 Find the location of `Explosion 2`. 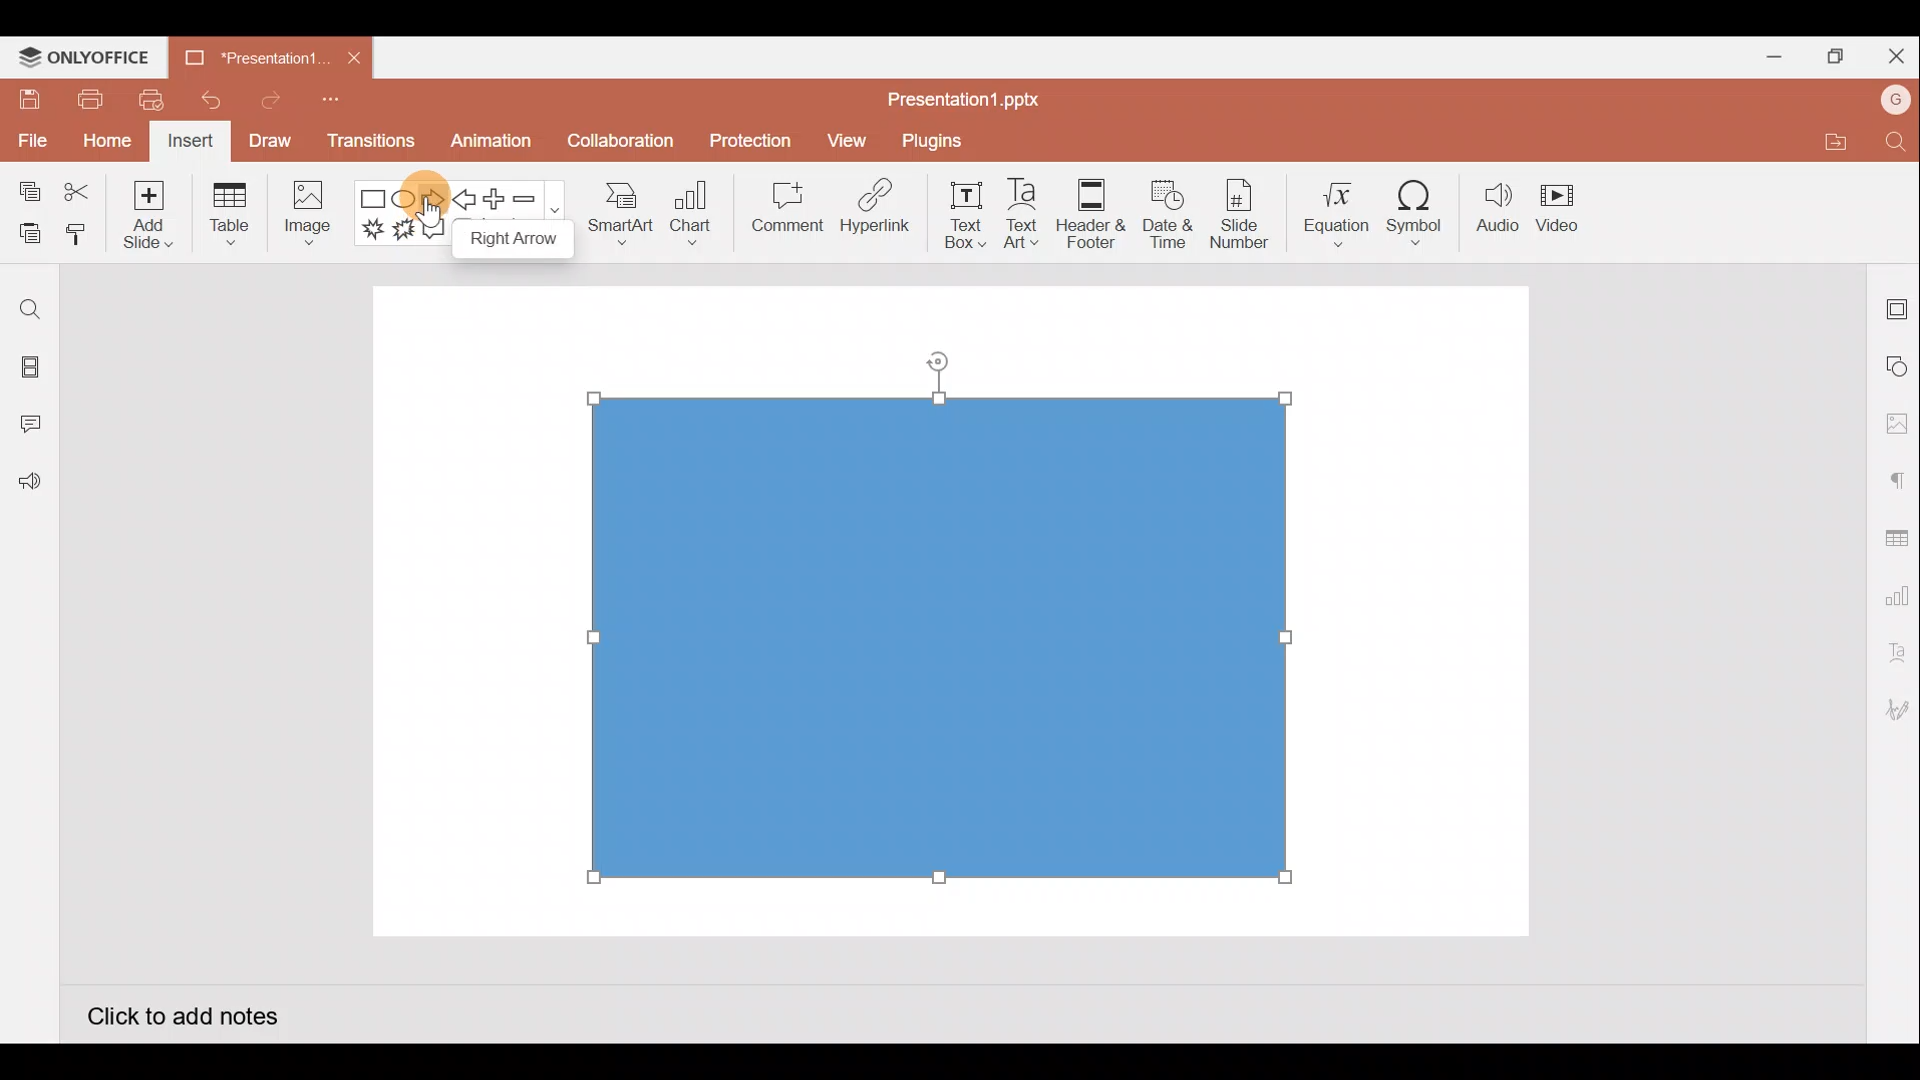

Explosion 2 is located at coordinates (404, 231).